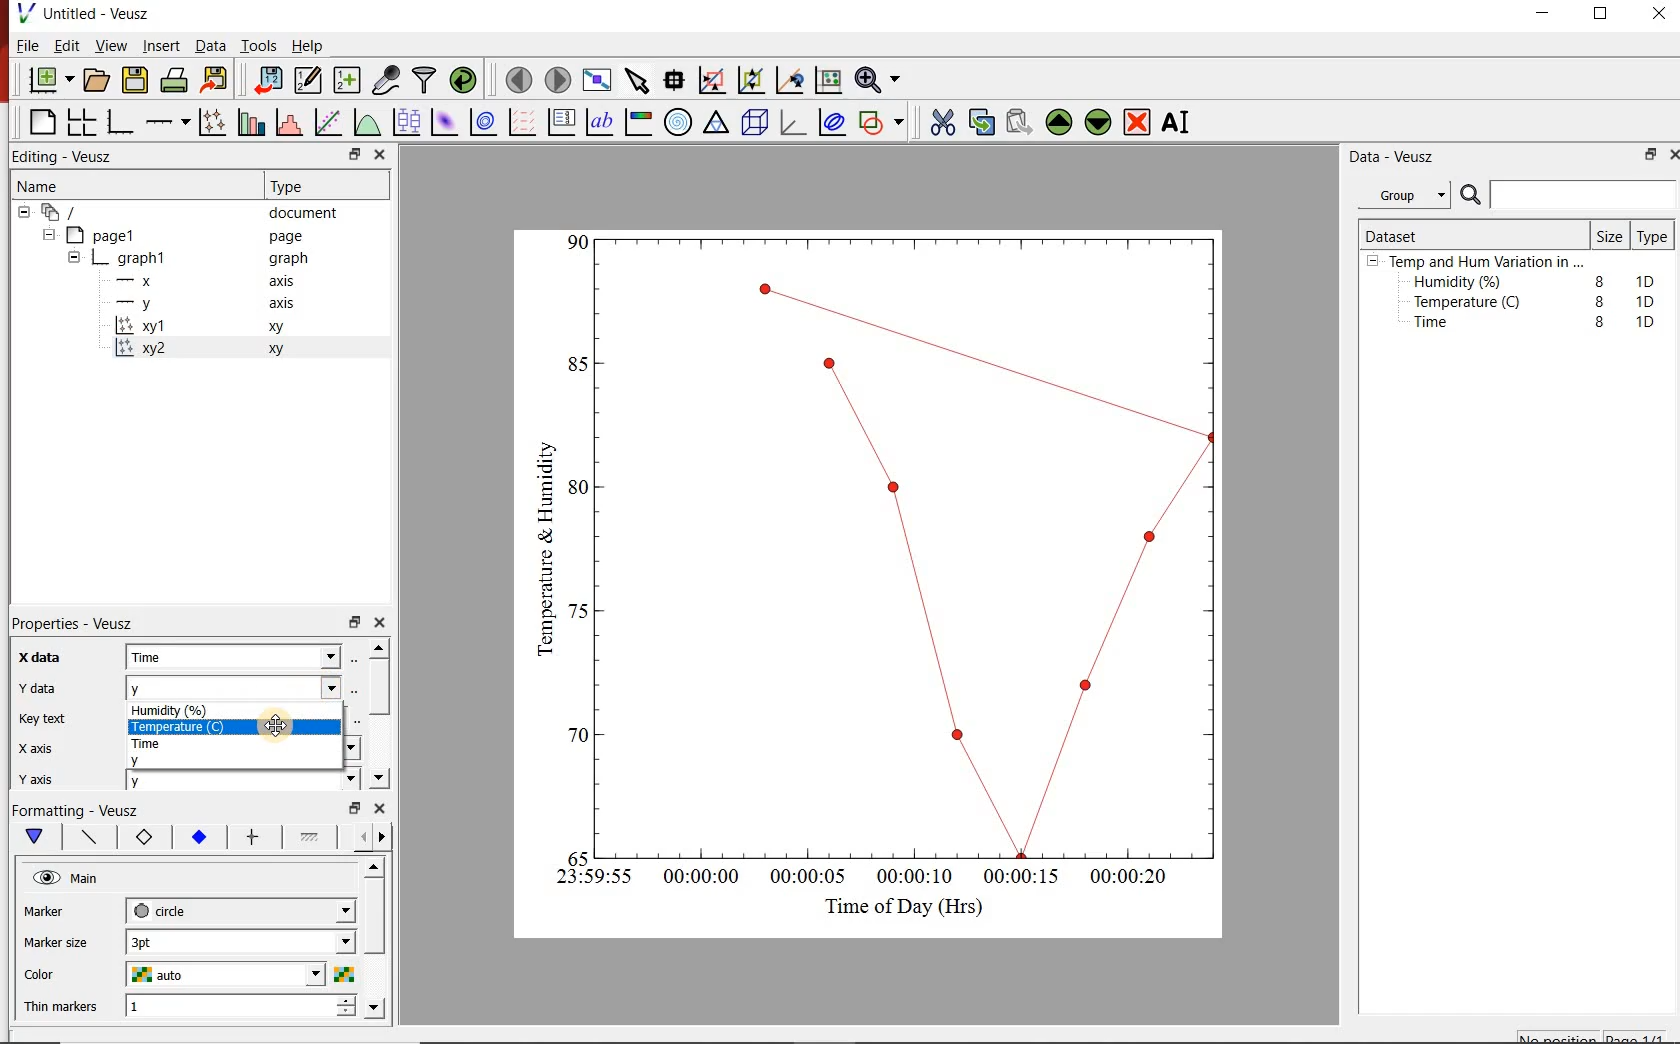 This screenshot has height=1044, width=1680. I want to click on Edit, so click(67, 48).